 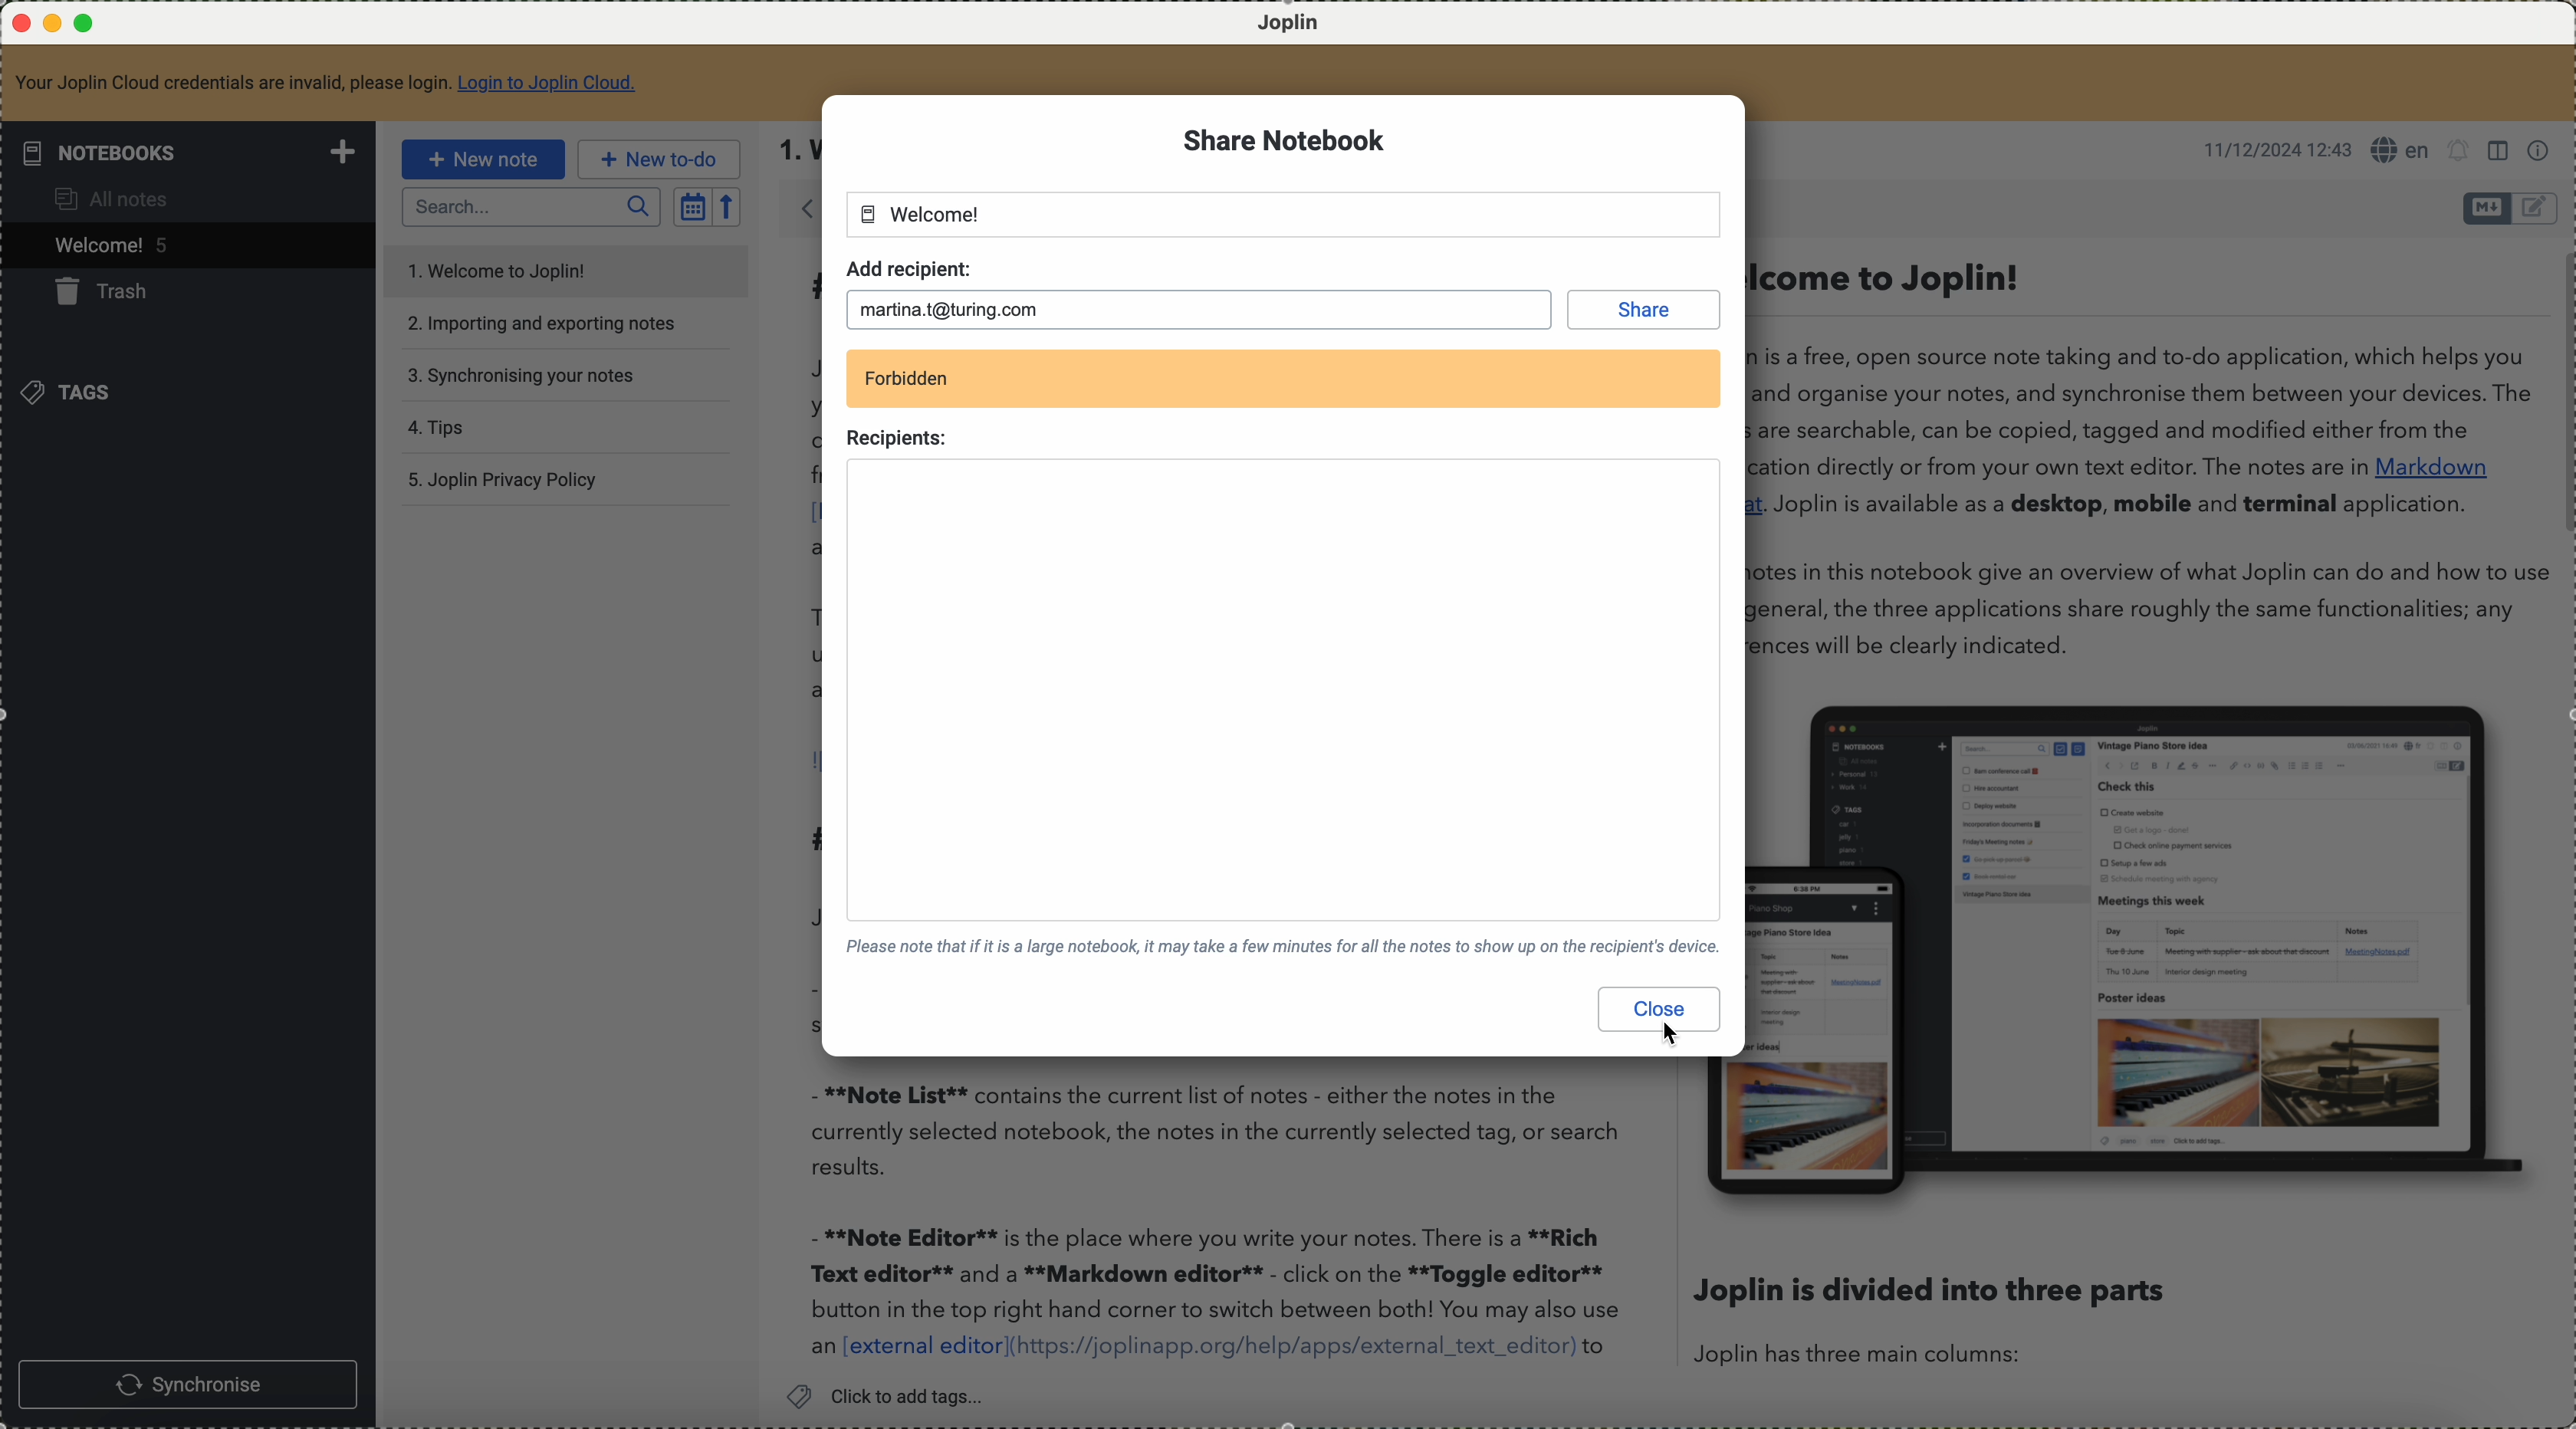 What do you see at coordinates (530, 208) in the screenshot?
I see `search bar` at bounding box center [530, 208].